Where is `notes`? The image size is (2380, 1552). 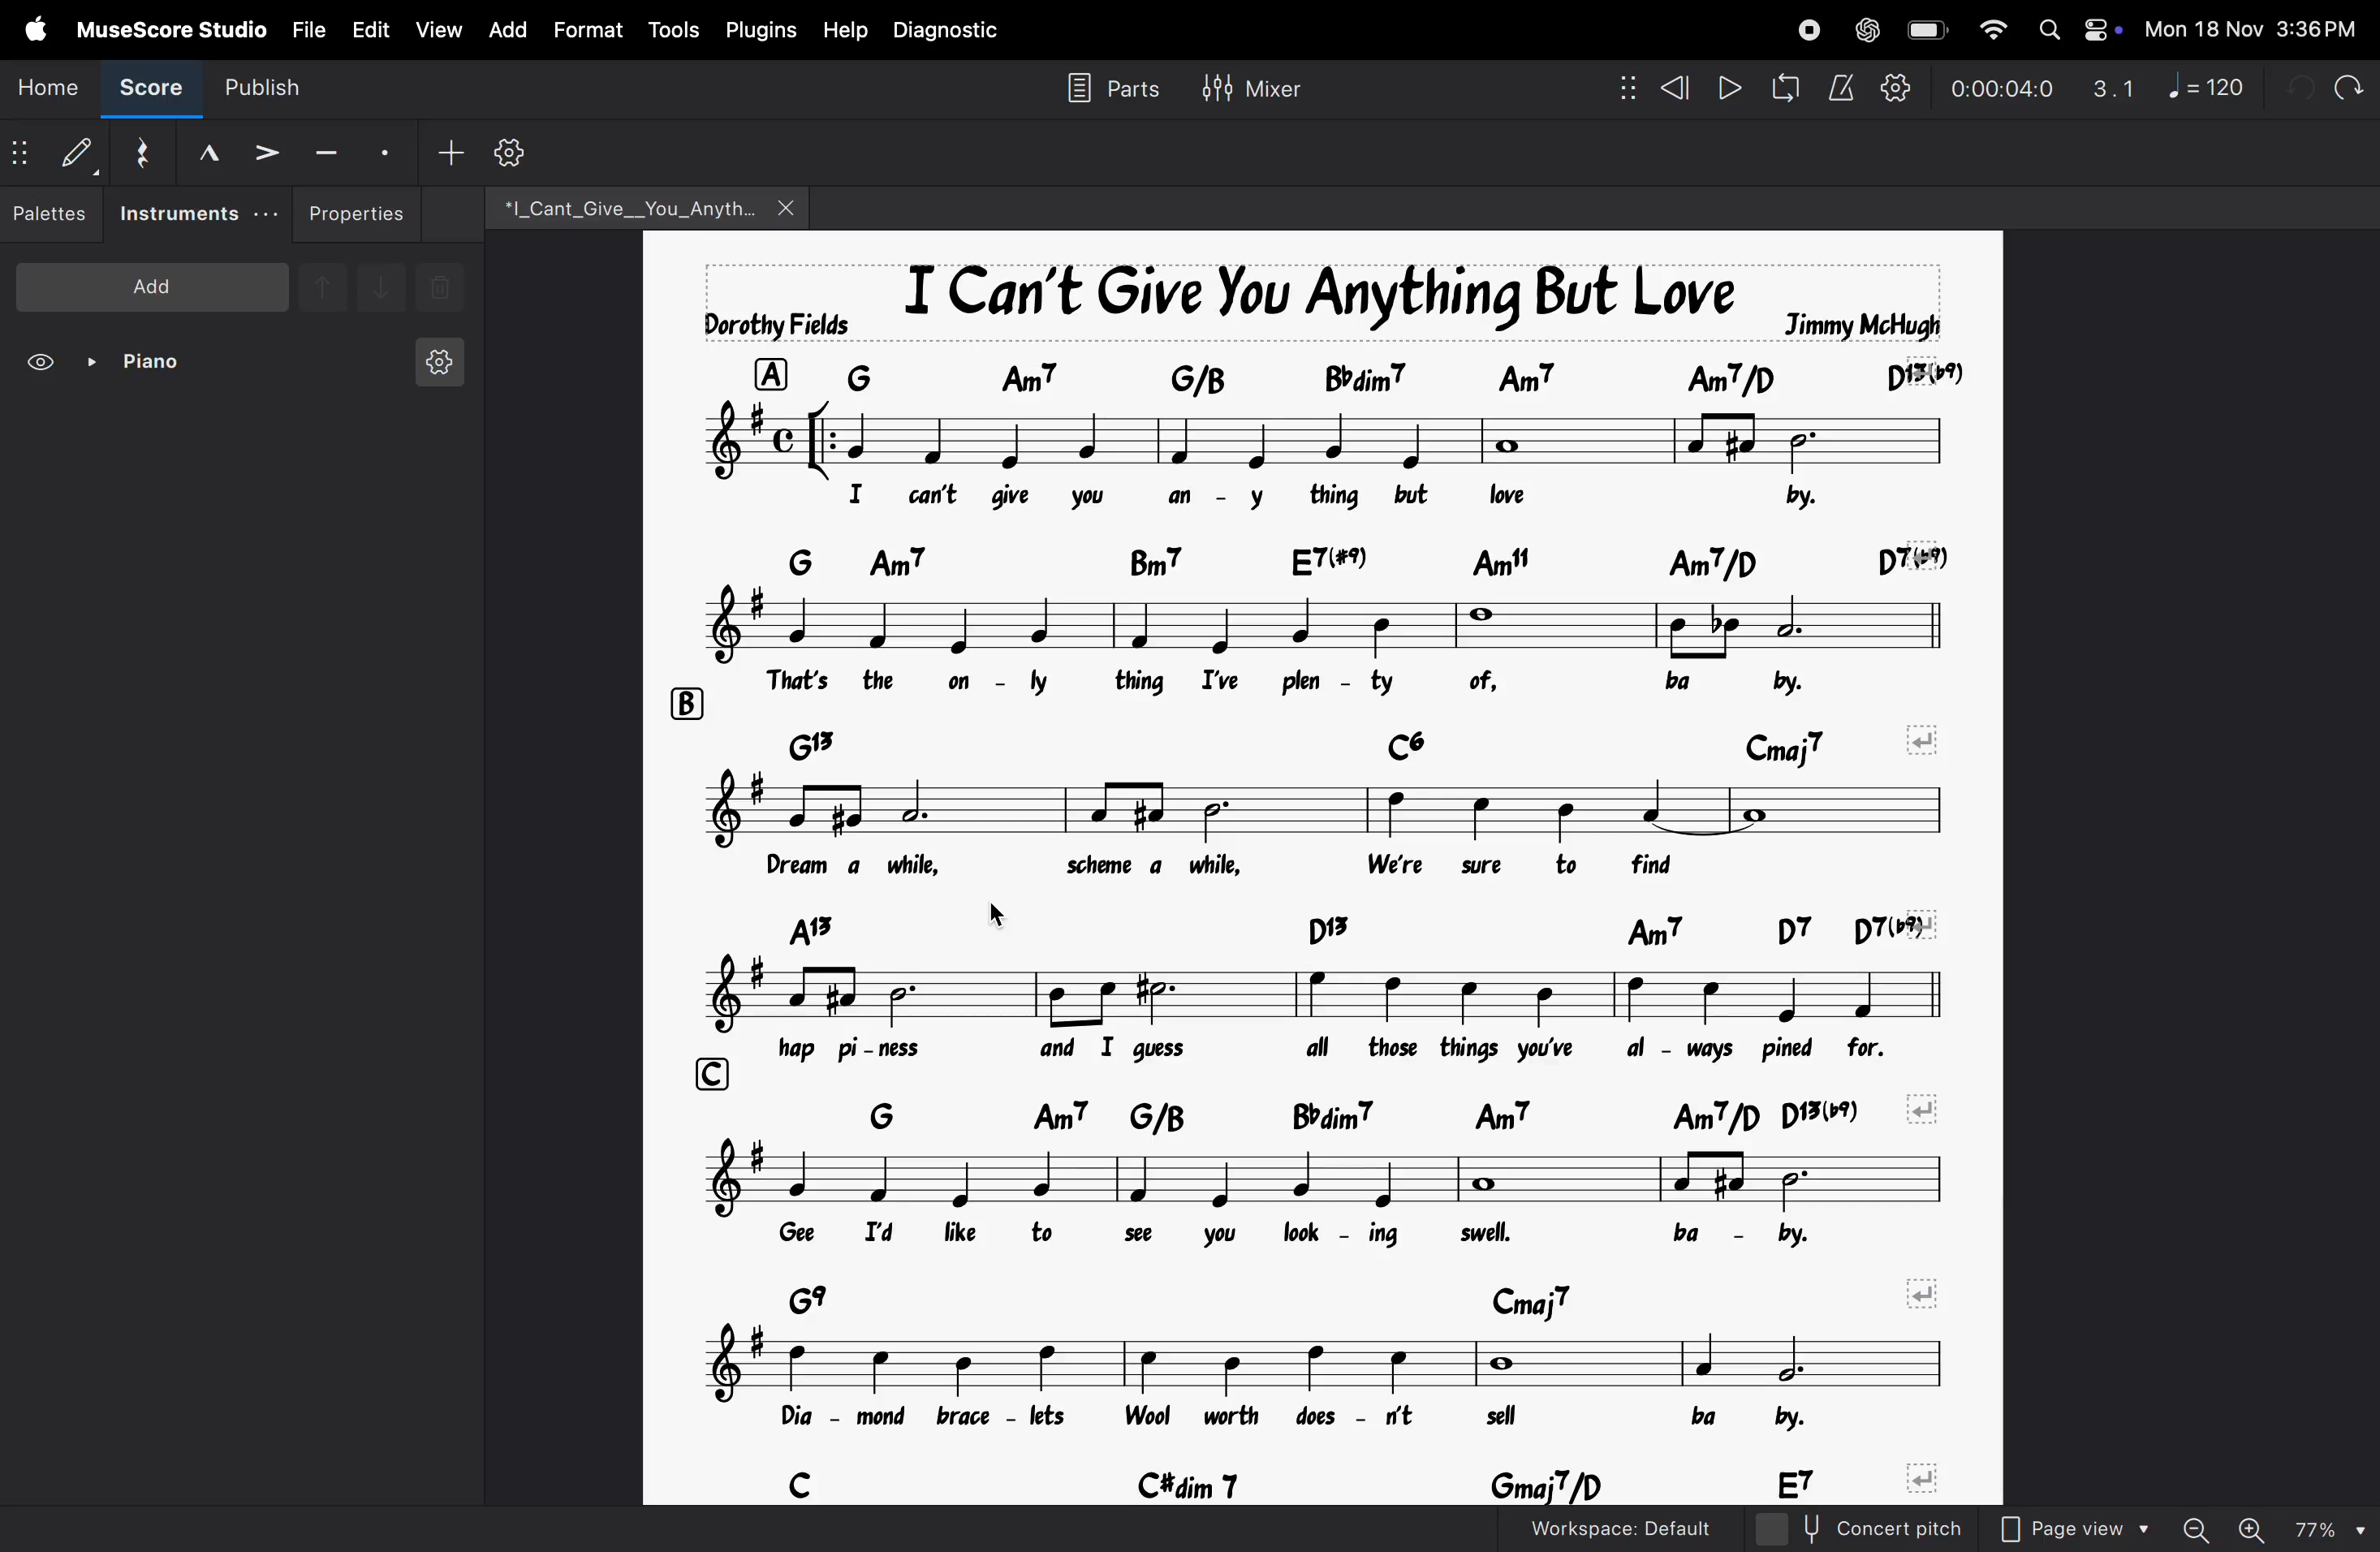
notes is located at coordinates (1332, 629).